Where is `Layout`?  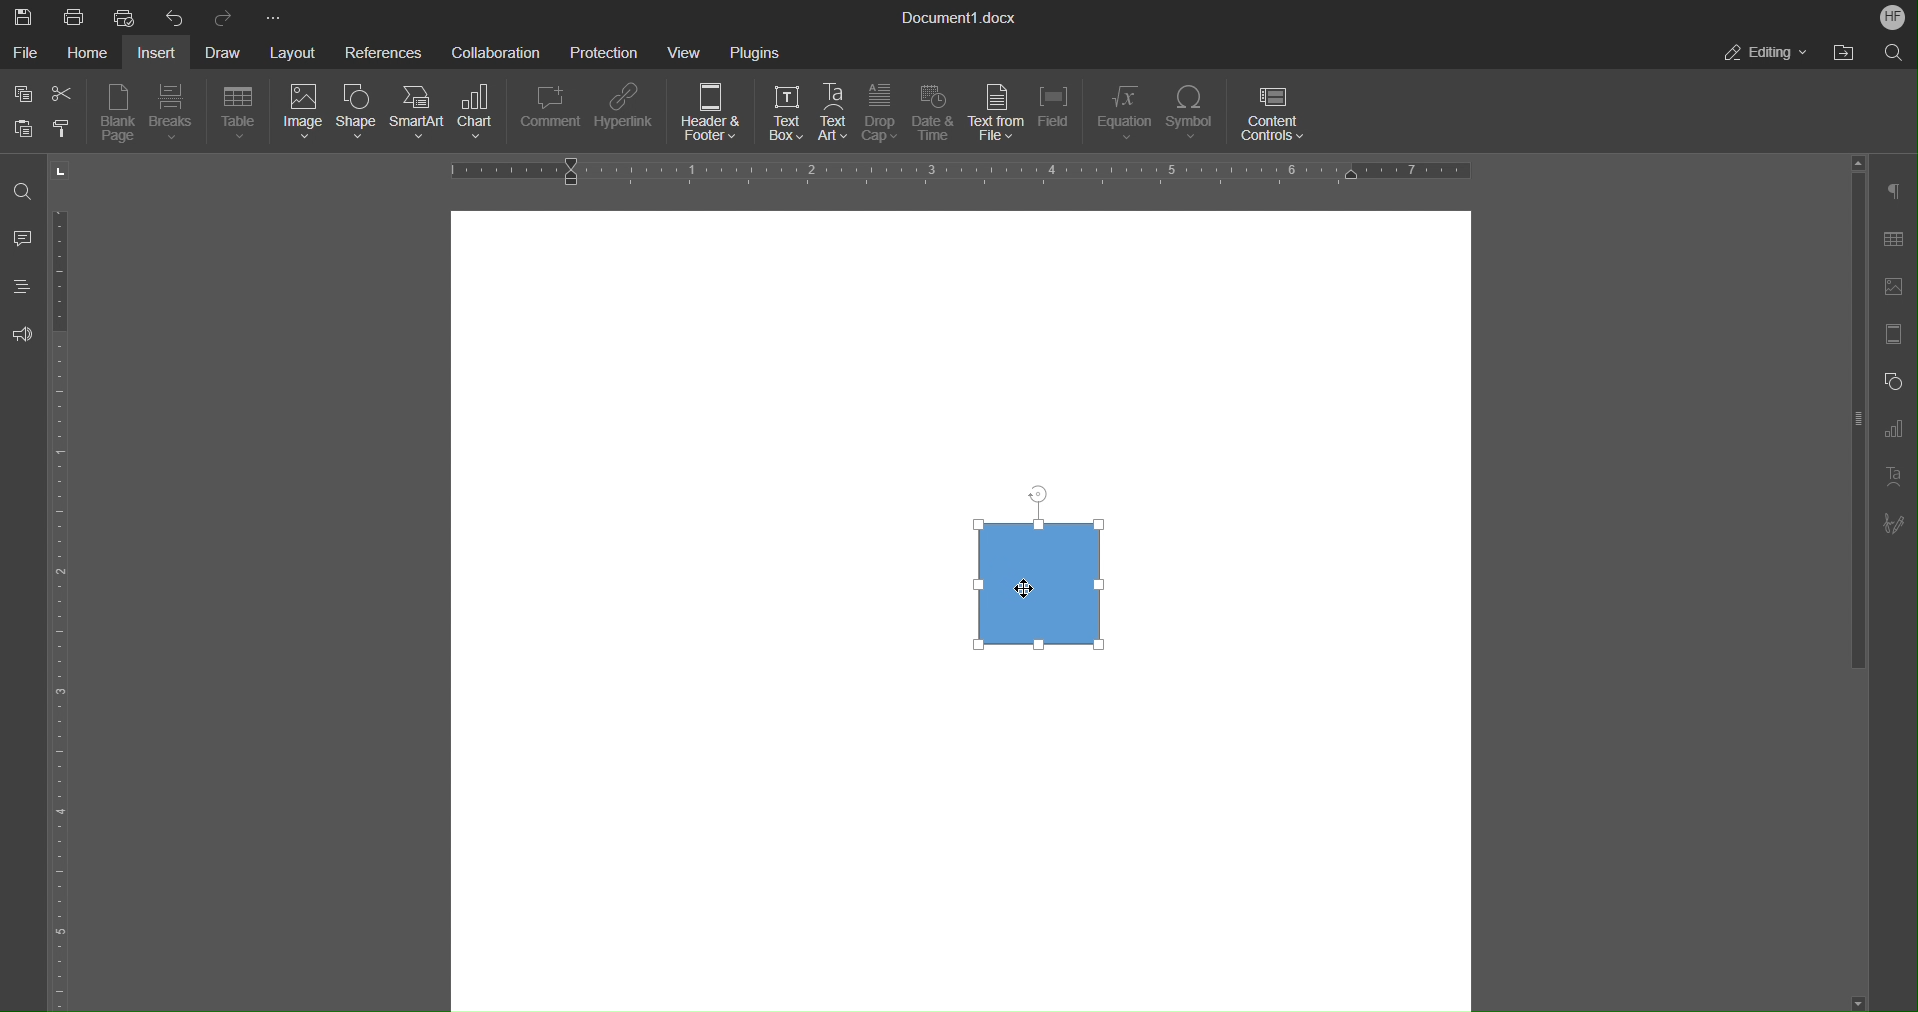
Layout is located at coordinates (295, 50).